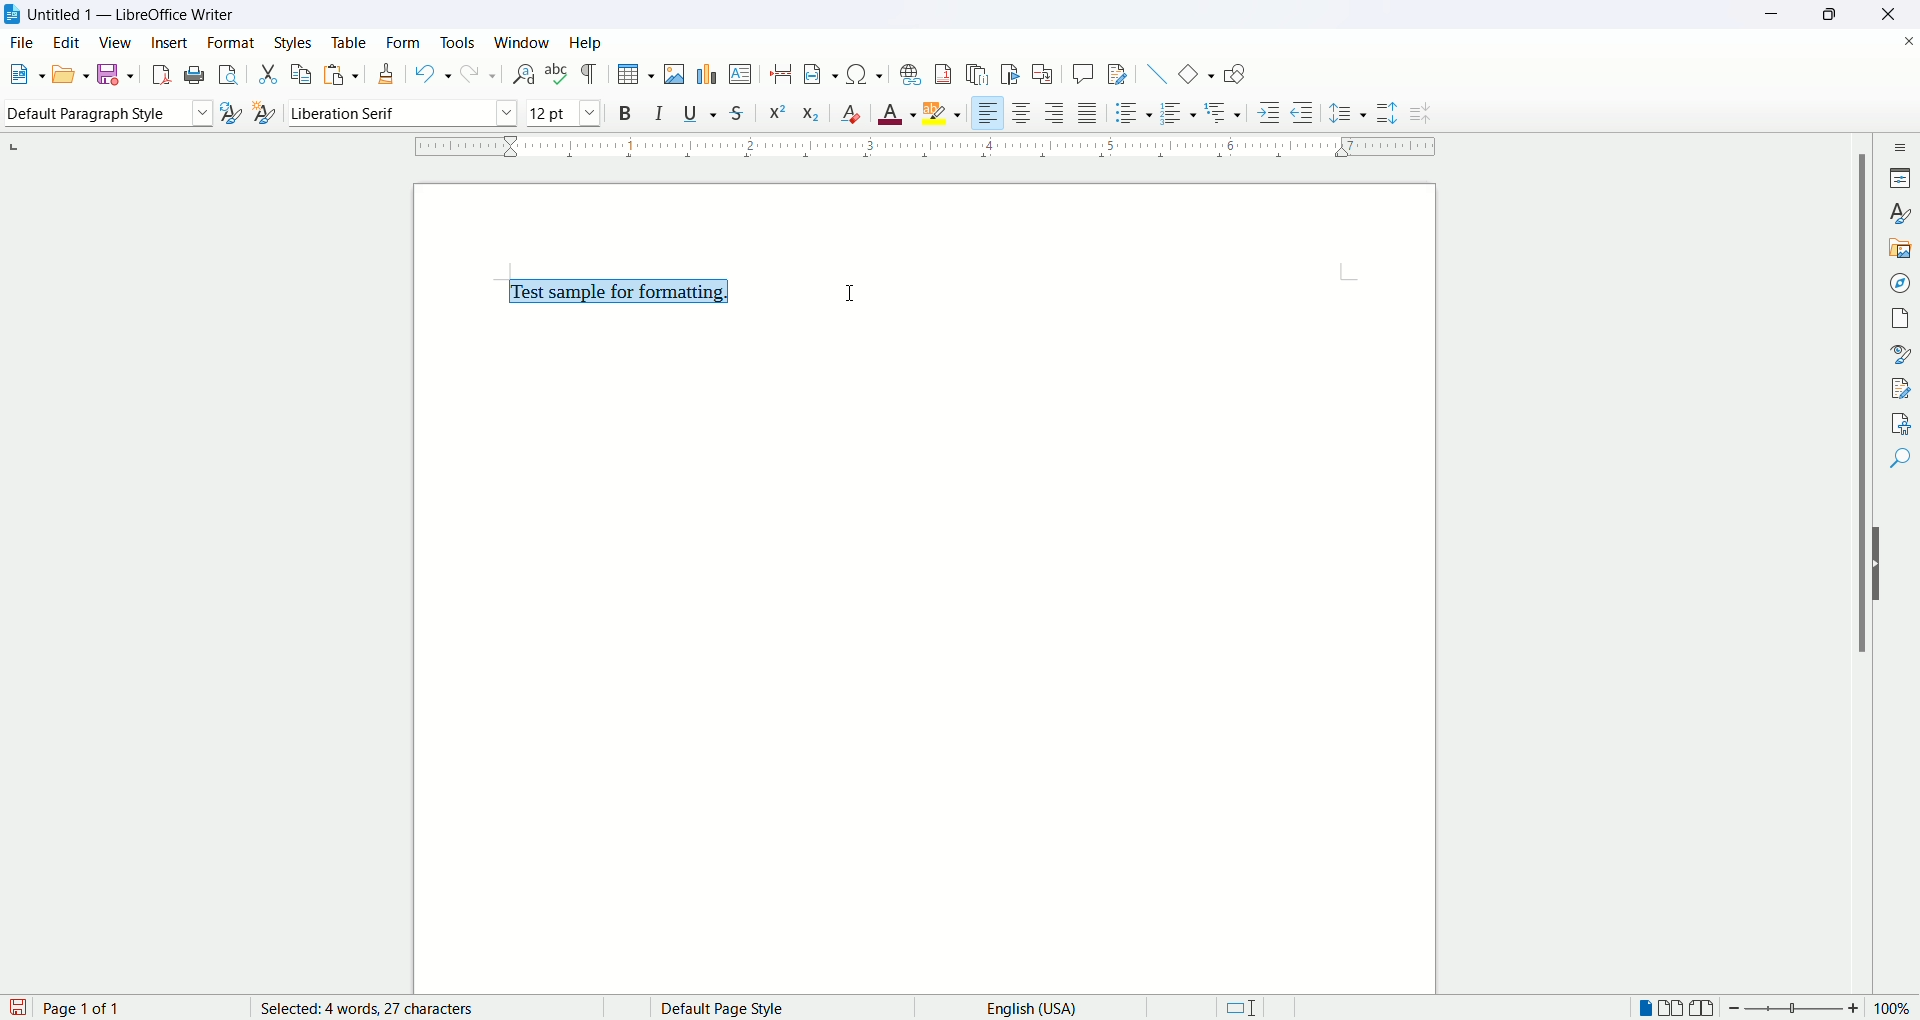 The height and width of the screenshot is (1020, 1920). What do you see at coordinates (631, 75) in the screenshot?
I see `insert table` at bounding box center [631, 75].